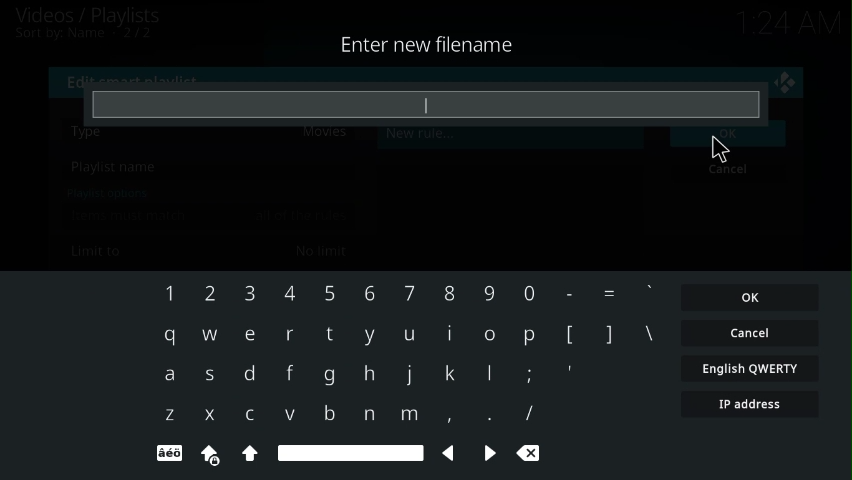  Describe the element at coordinates (752, 297) in the screenshot. I see `ok` at that location.